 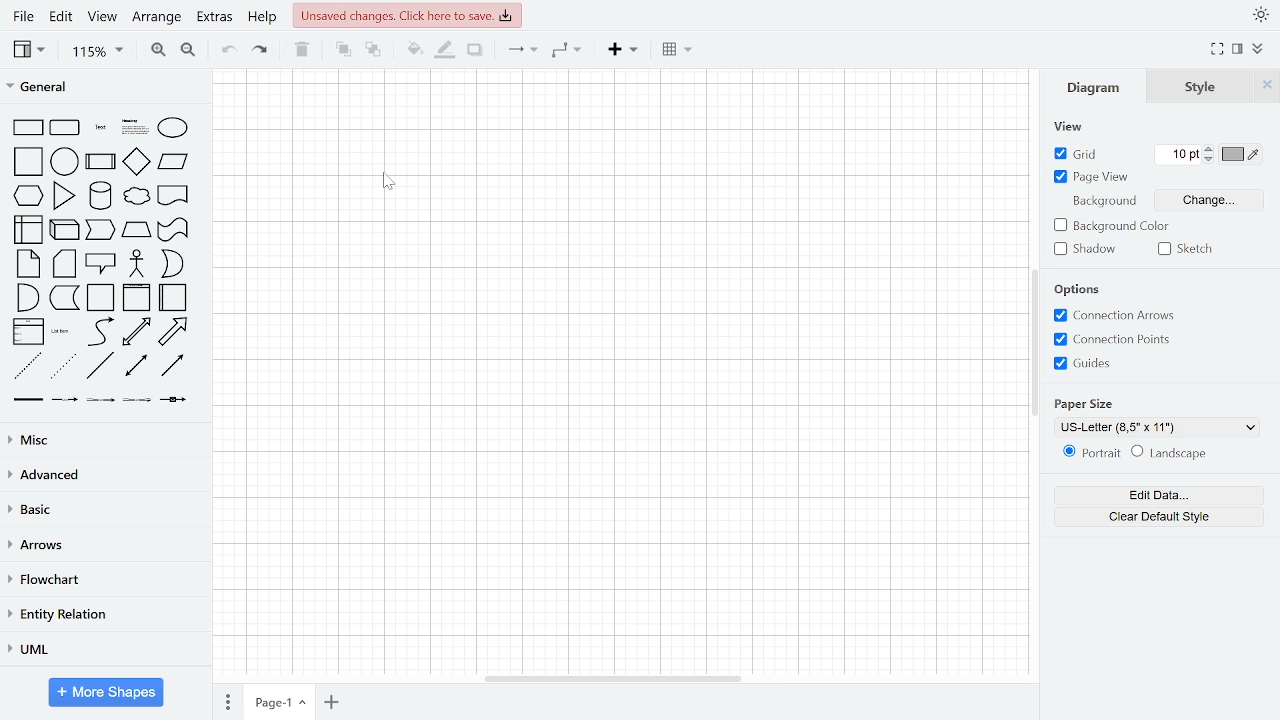 I want to click on page view, so click(x=1092, y=176).